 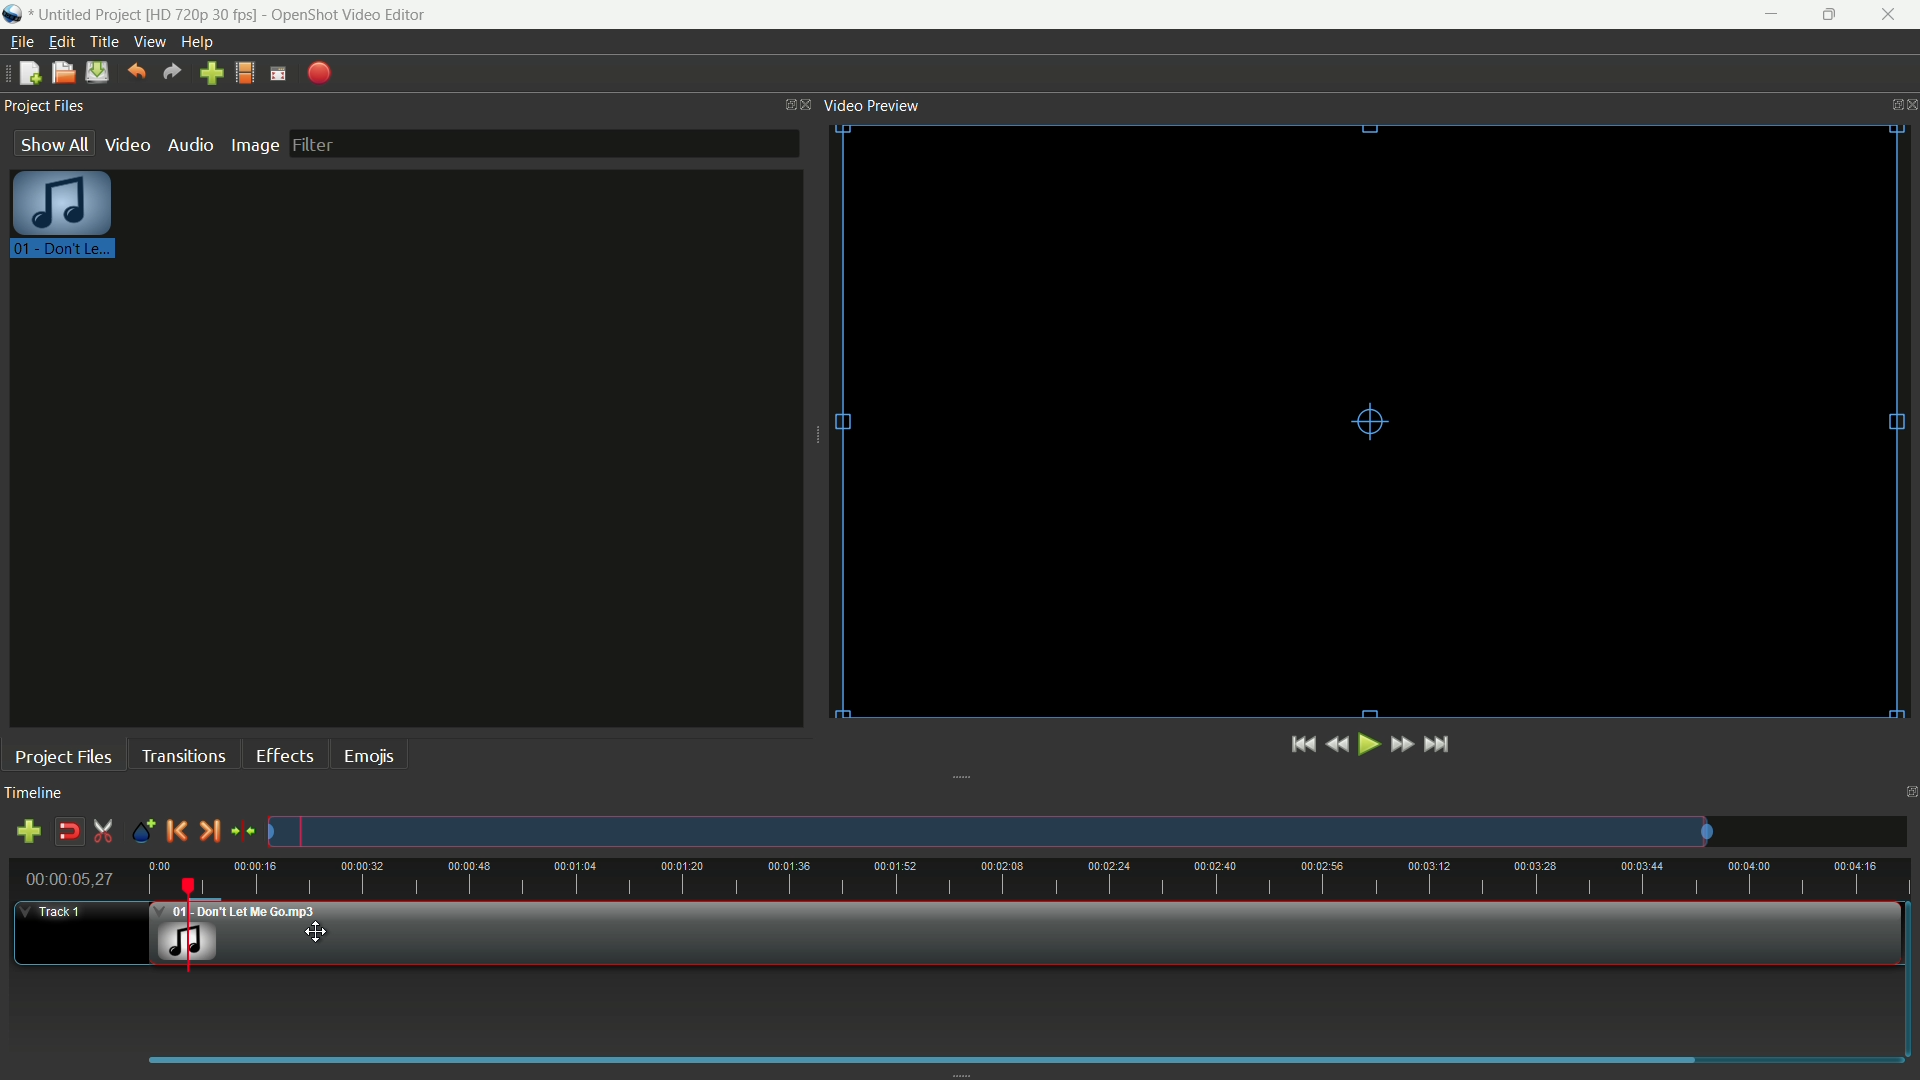 What do you see at coordinates (242, 832) in the screenshot?
I see `center the timeline on the playhead` at bounding box center [242, 832].